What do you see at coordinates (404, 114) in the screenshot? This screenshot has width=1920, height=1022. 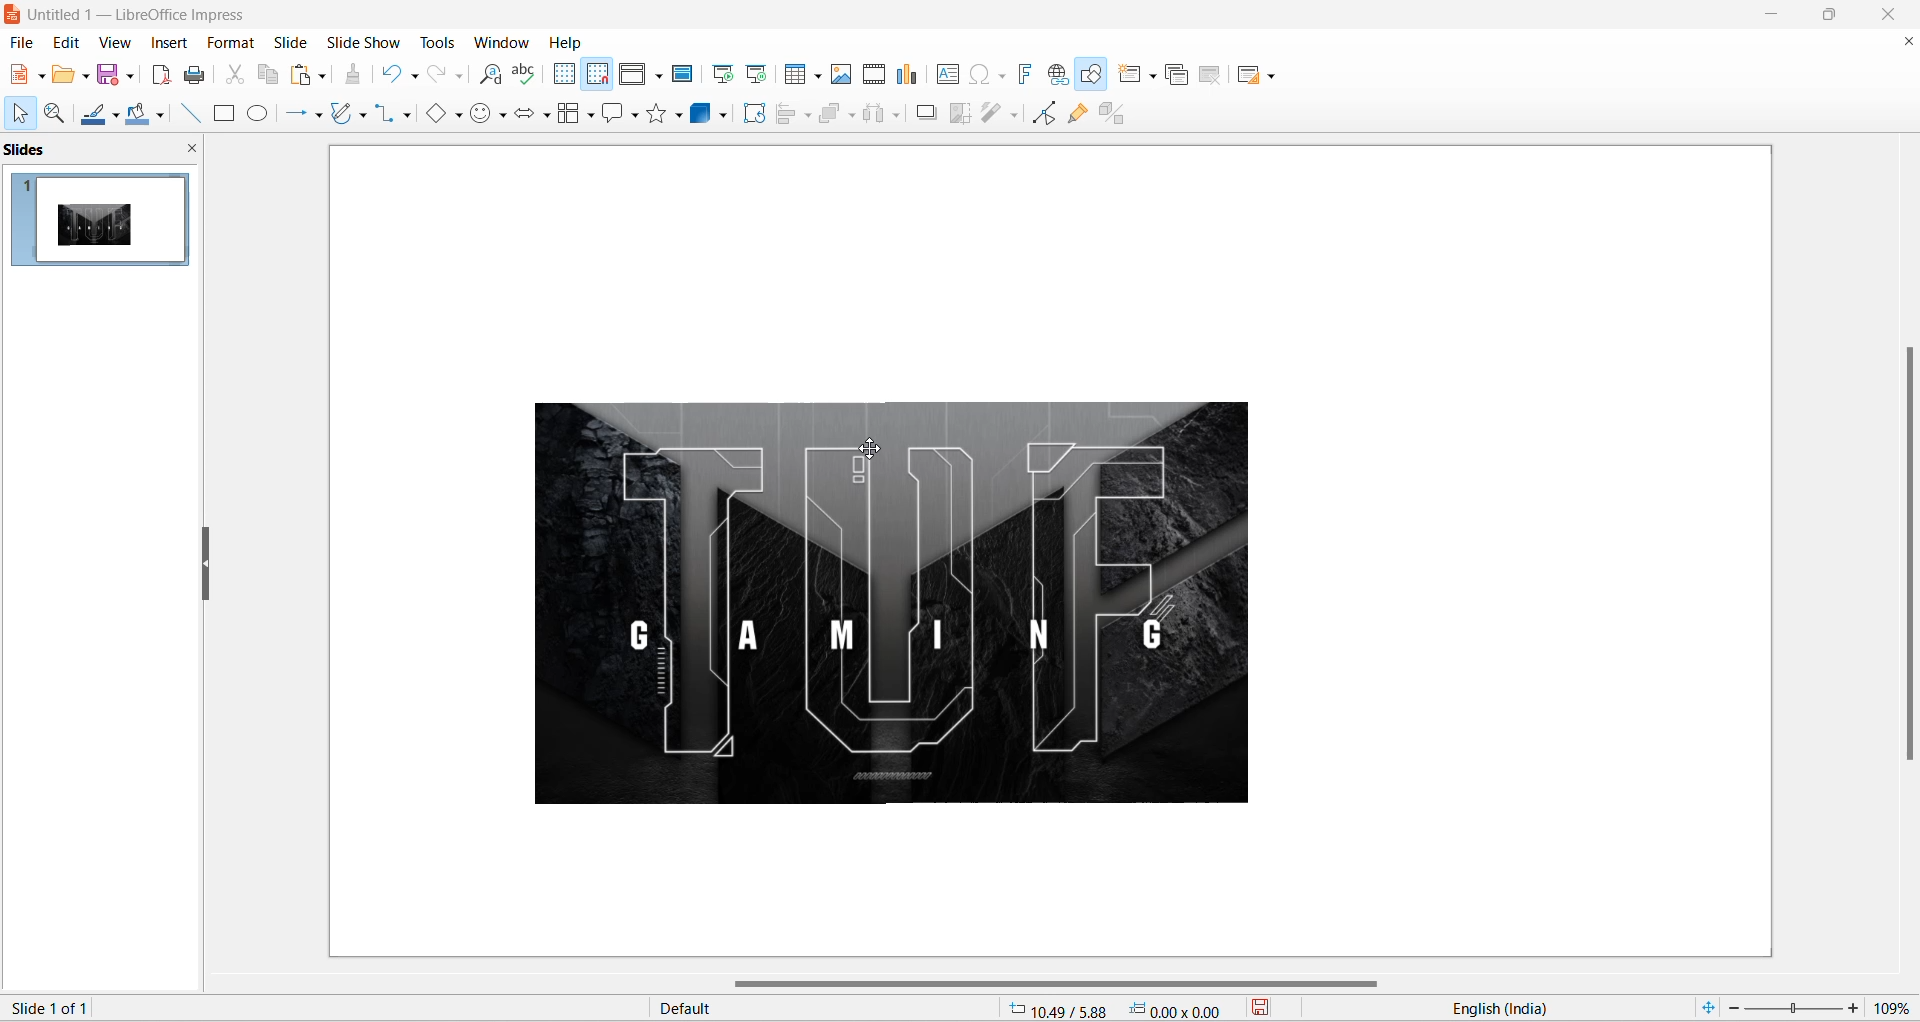 I see `connectors options` at bounding box center [404, 114].